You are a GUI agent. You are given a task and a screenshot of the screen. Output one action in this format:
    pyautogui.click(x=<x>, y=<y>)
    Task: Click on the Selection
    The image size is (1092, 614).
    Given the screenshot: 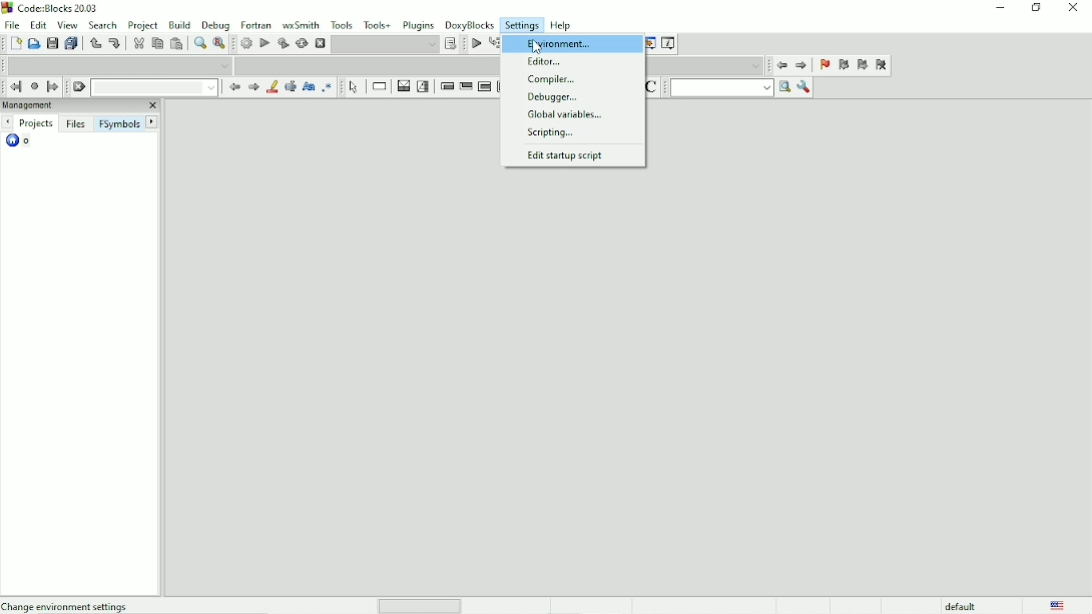 What is the action you would take?
    pyautogui.click(x=423, y=87)
    